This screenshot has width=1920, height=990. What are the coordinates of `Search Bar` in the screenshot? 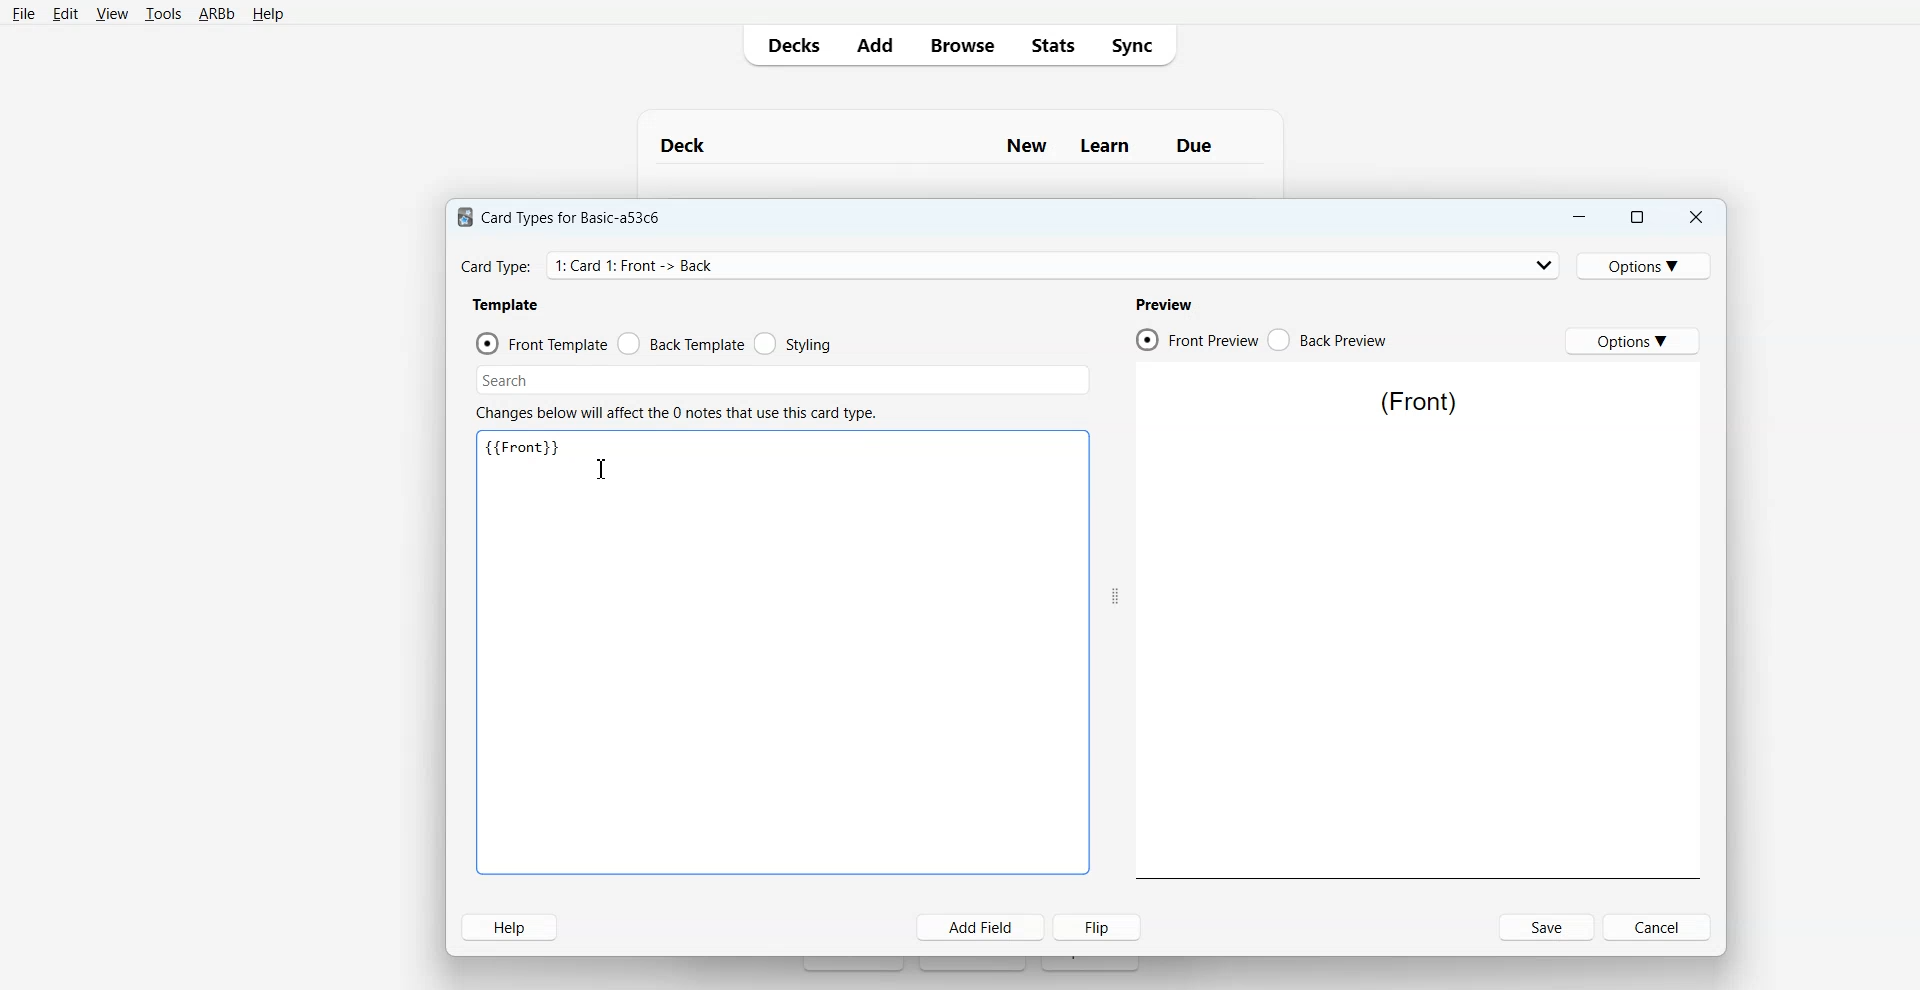 It's located at (783, 380).